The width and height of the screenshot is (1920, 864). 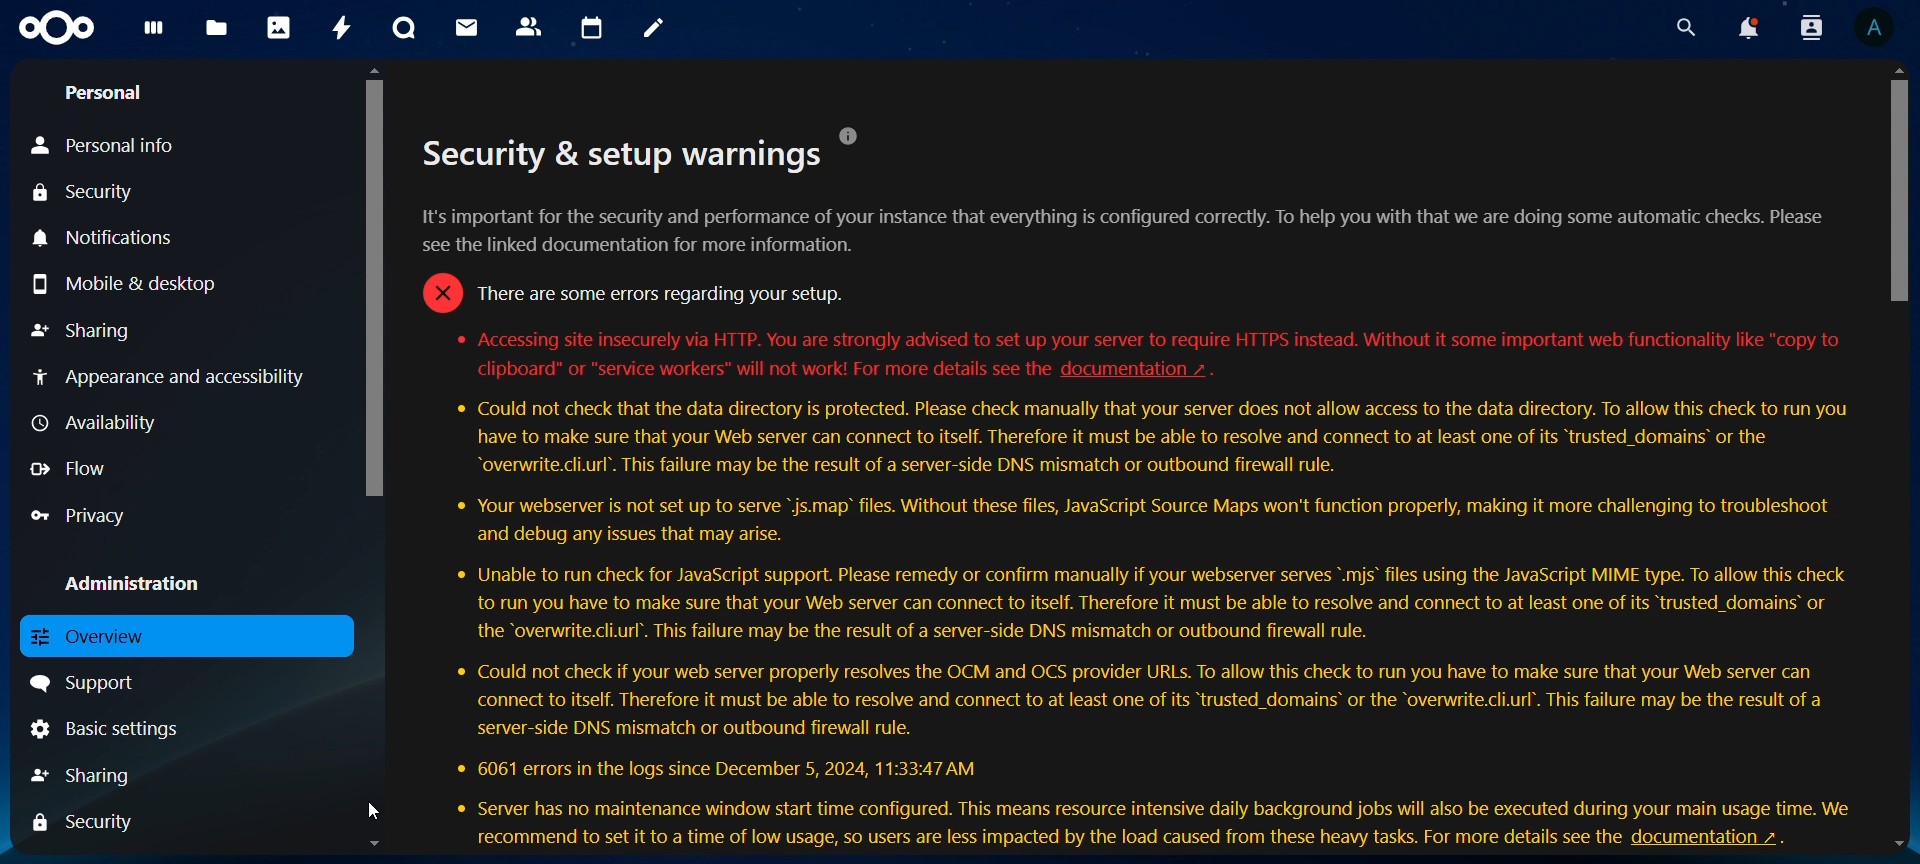 I want to click on recommend to set it to time of low usage, so users are less impacted by load caused from these heavy tasks. for fo details see the, so click(x=1043, y=836).